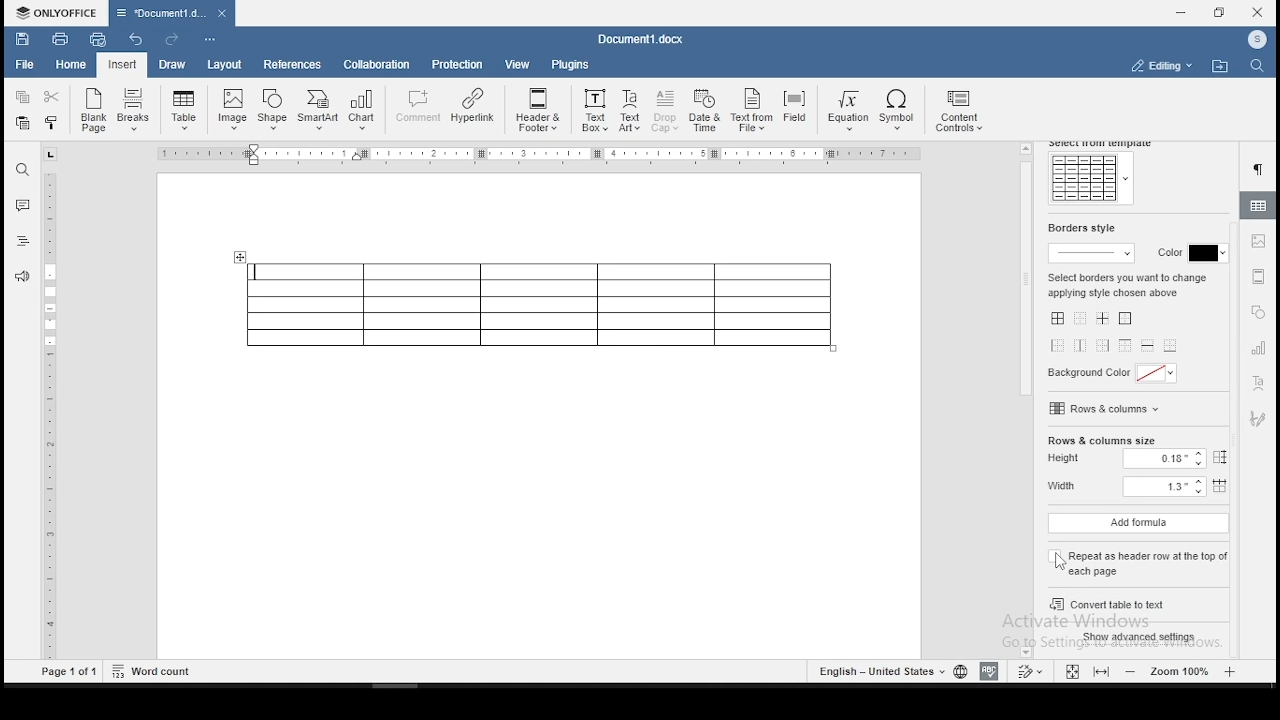  I want to click on Image, so click(234, 109).